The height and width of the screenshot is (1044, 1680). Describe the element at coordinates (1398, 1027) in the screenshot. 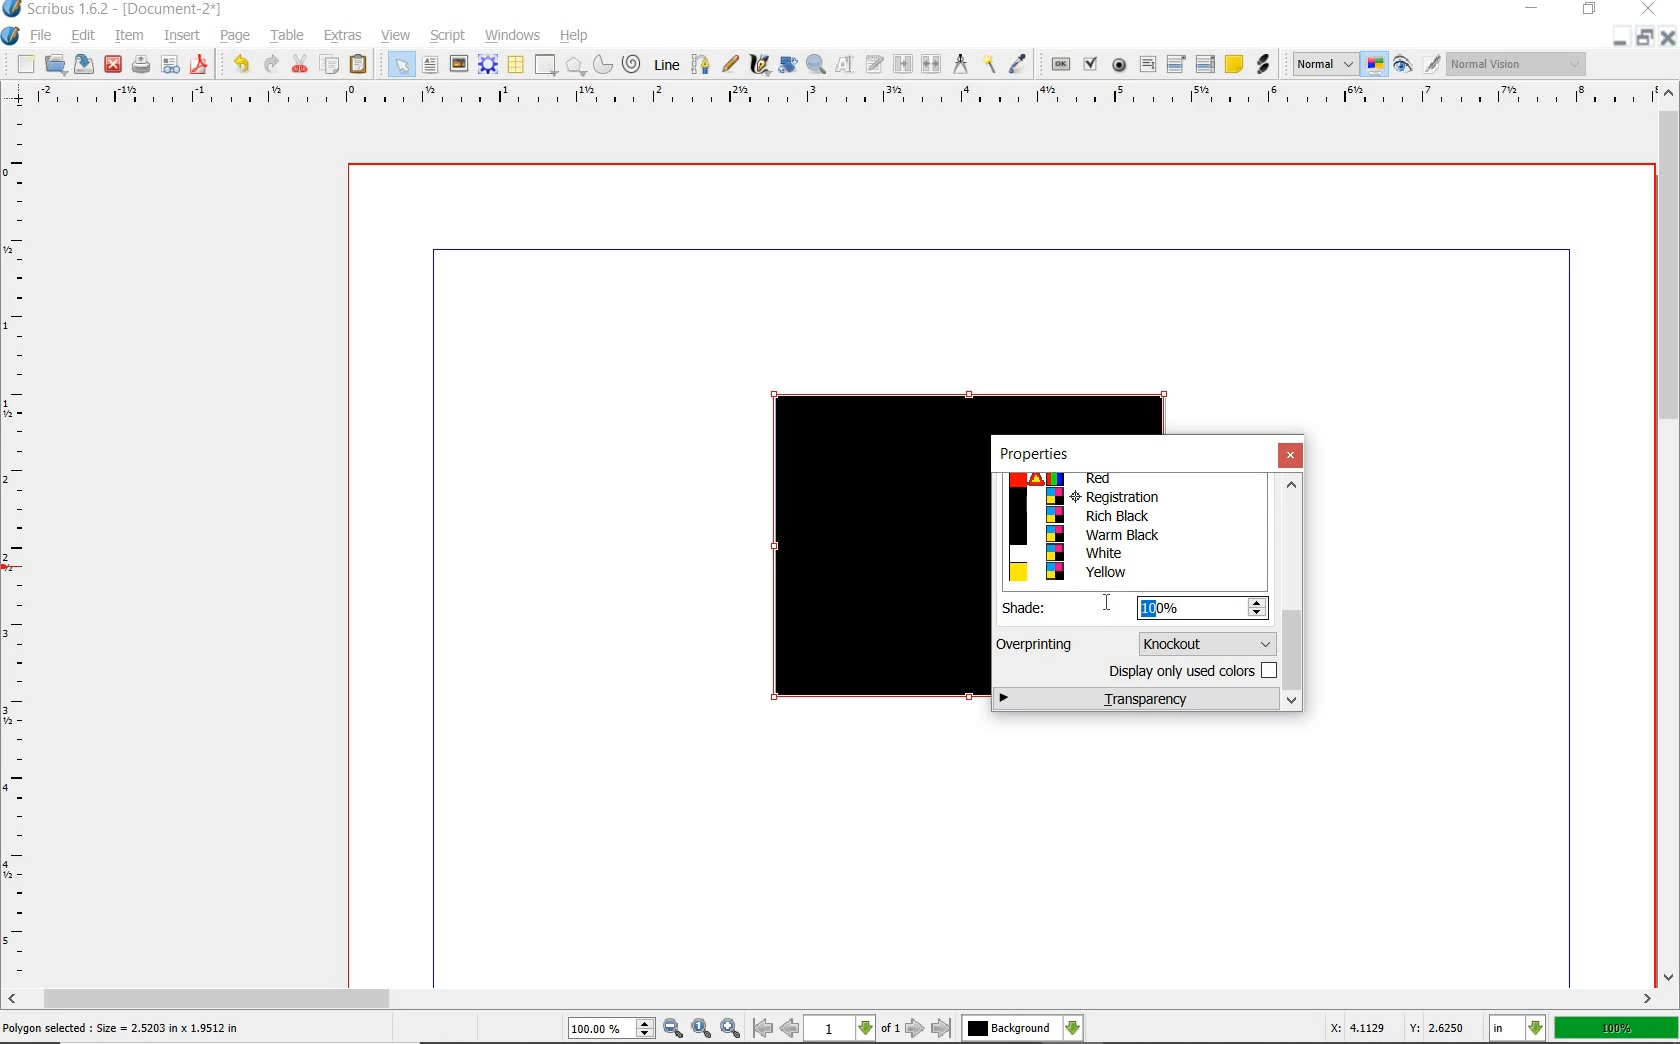

I see `X: 4.1129 Y: 2.6250` at that location.